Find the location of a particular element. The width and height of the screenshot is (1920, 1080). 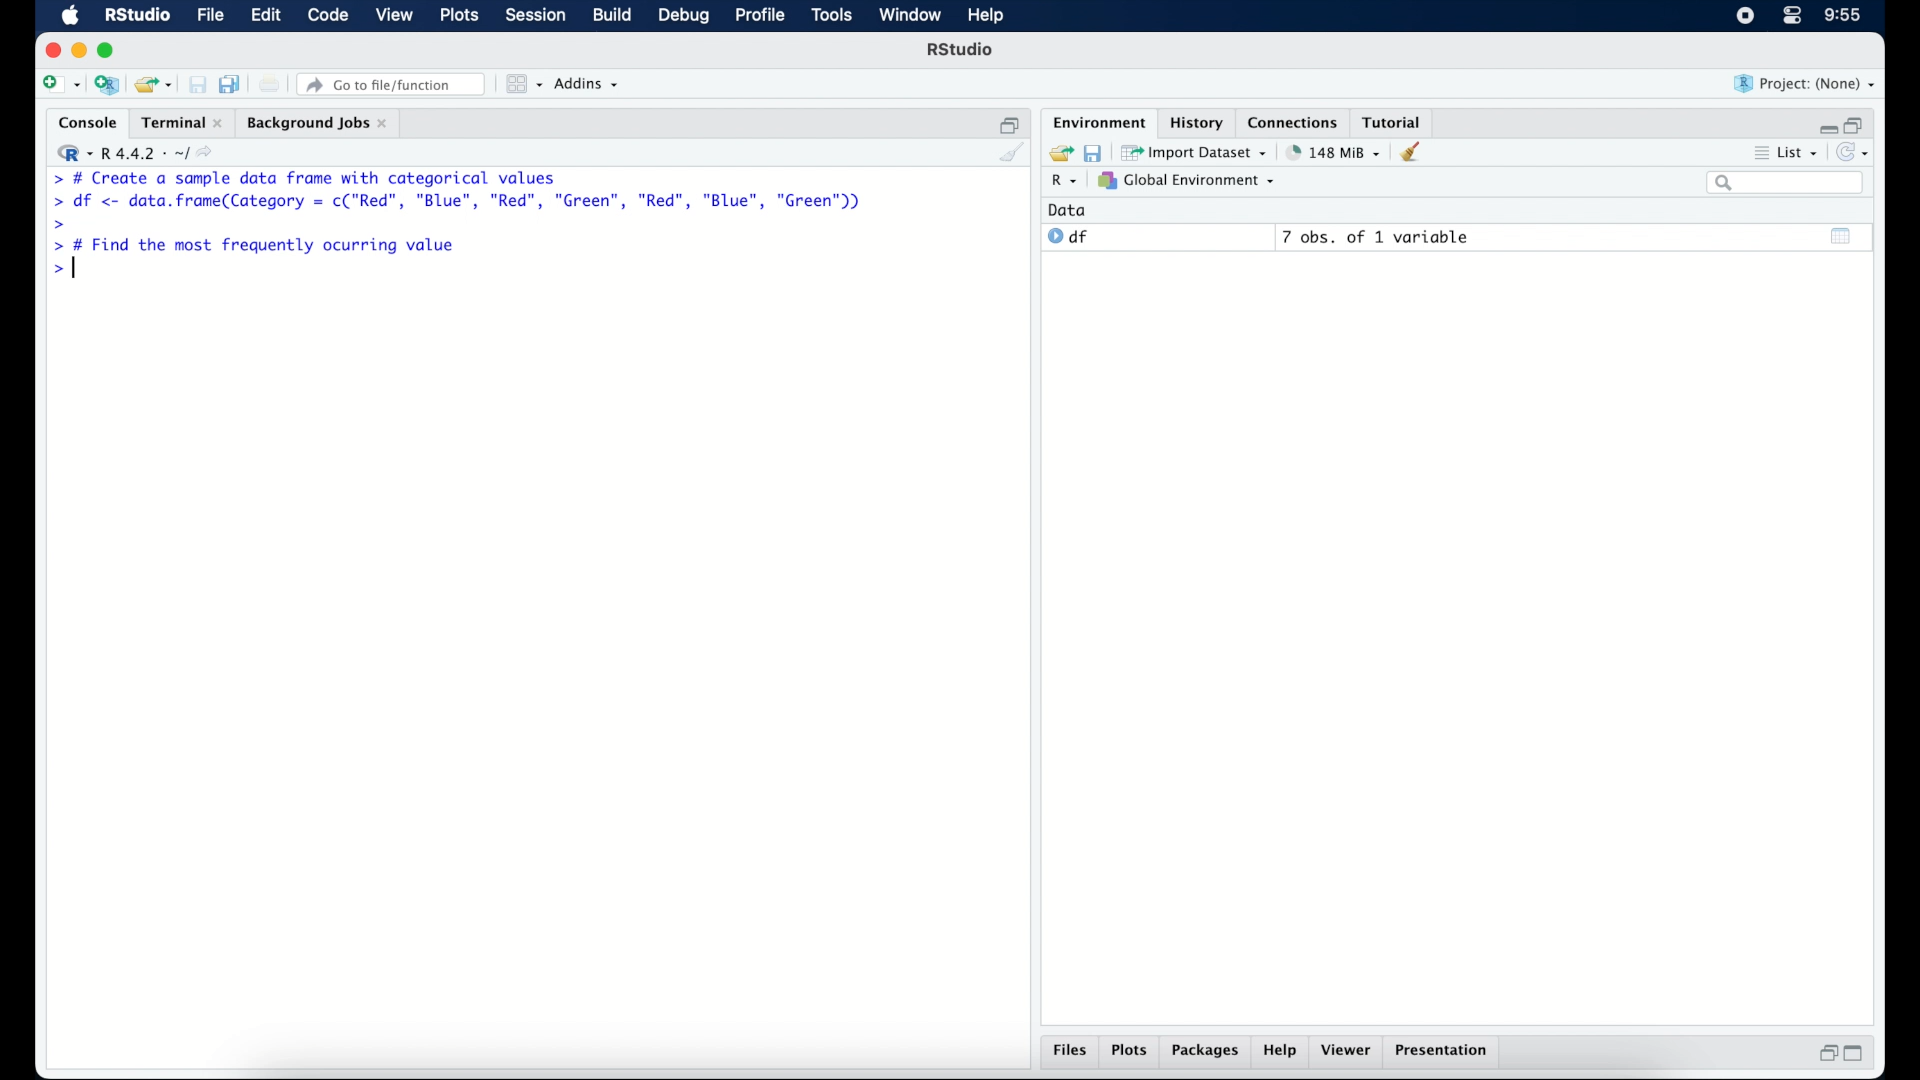

code is located at coordinates (328, 16).